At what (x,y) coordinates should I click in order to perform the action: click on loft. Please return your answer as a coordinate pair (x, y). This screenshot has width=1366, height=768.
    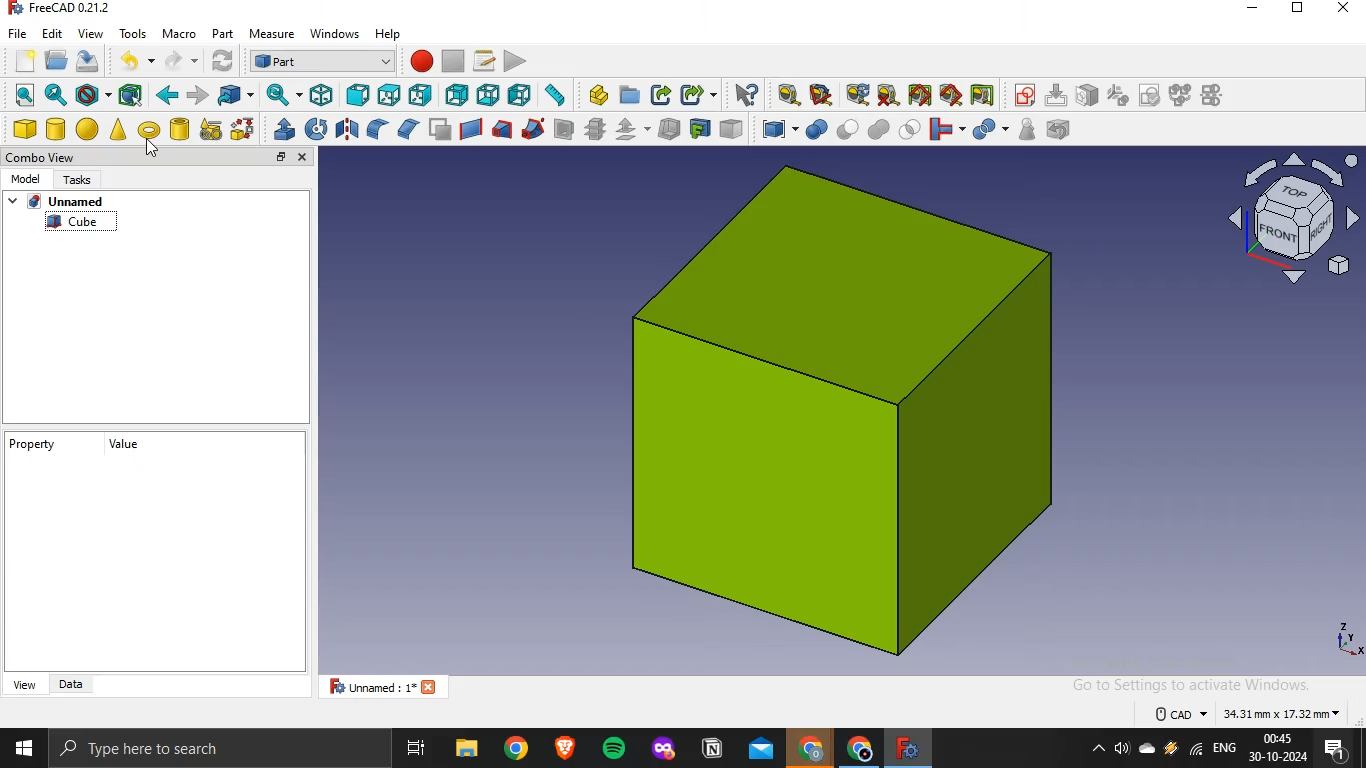
    Looking at the image, I should click on (502, 129).